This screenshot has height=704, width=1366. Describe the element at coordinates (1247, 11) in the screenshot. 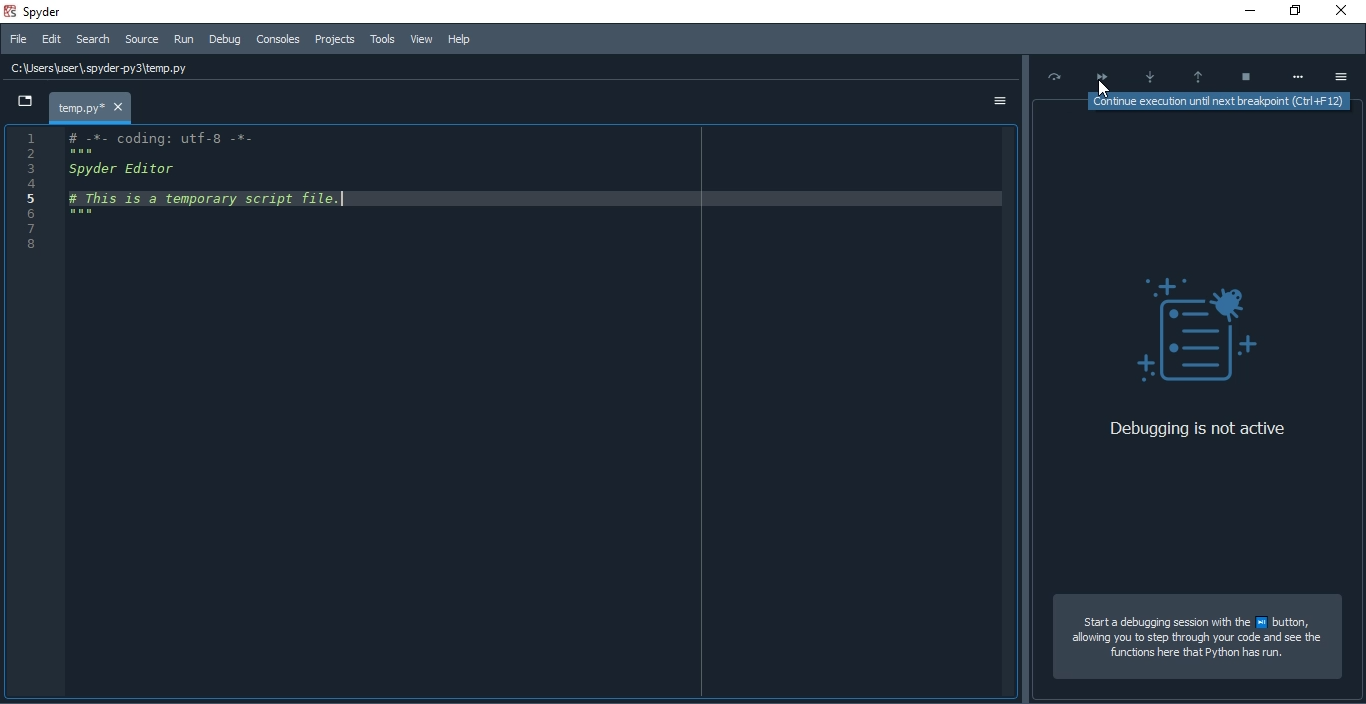

I see `minimise` at that location.